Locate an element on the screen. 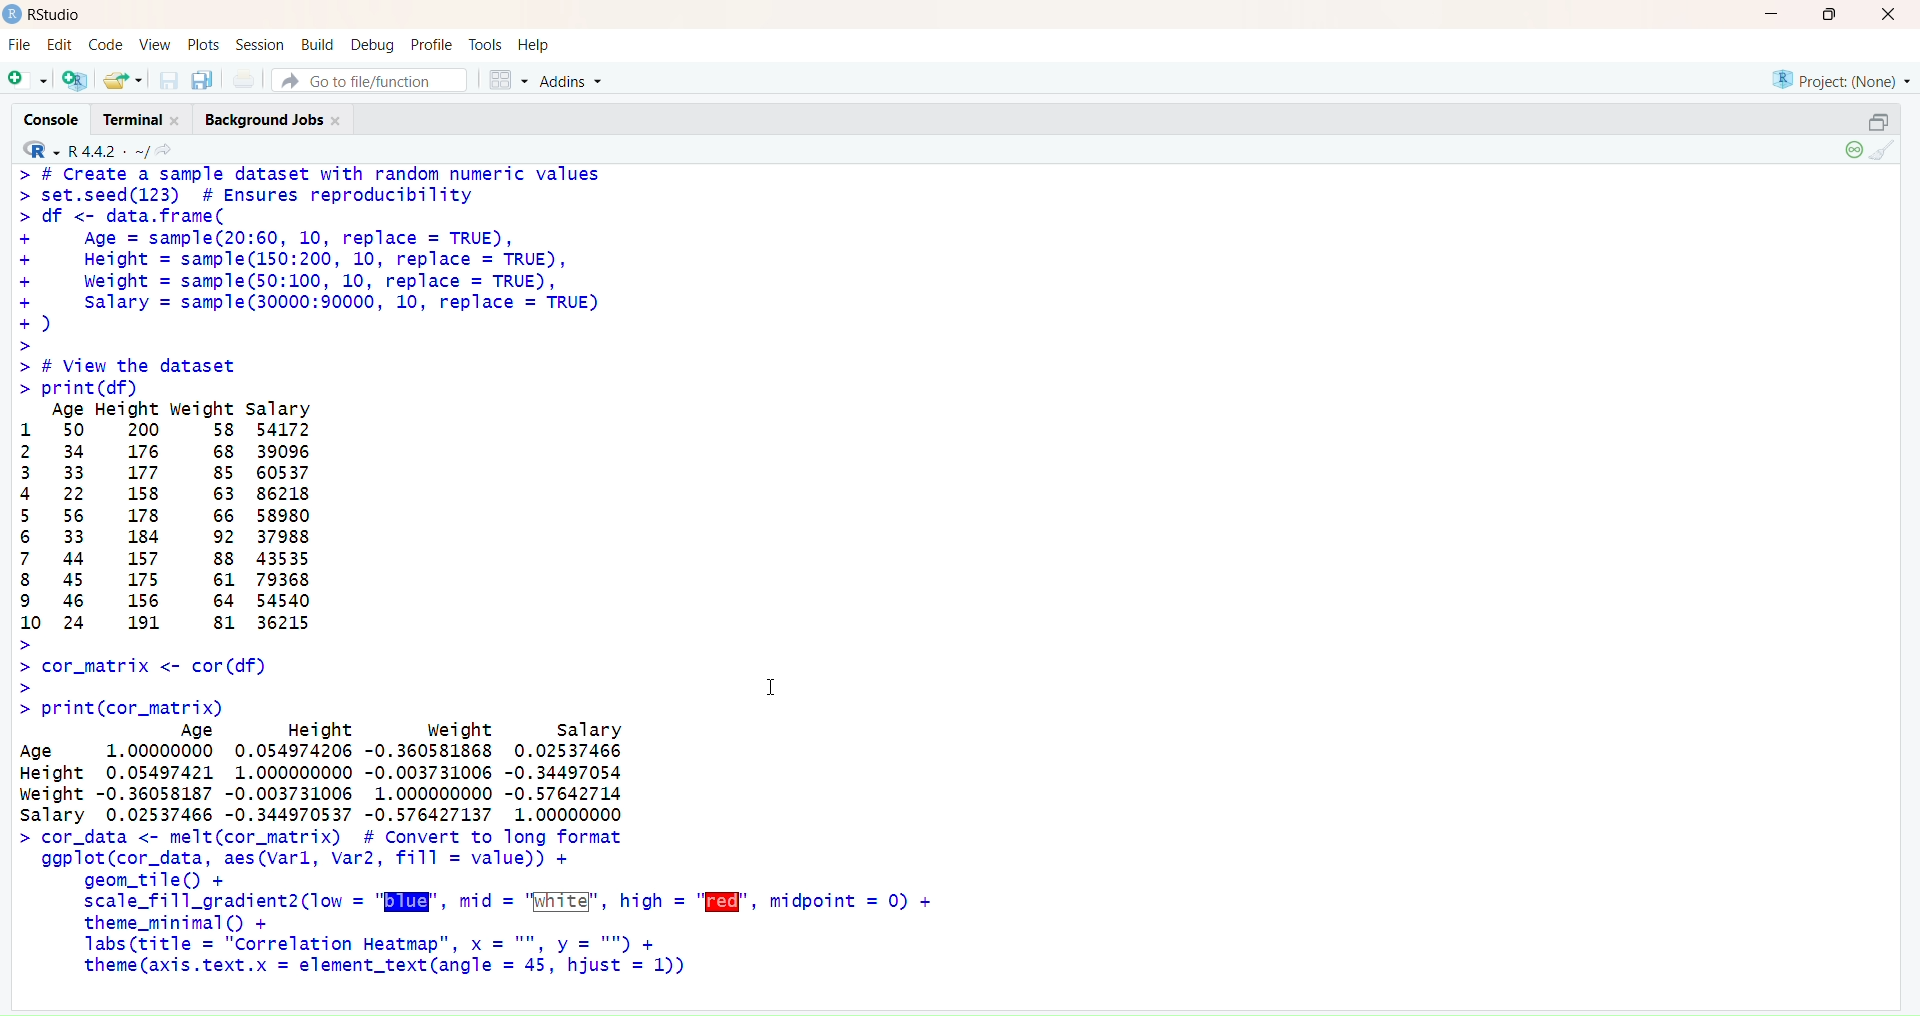 The image size is (1920, 1016). Tools is located at coordinates (484, 43).